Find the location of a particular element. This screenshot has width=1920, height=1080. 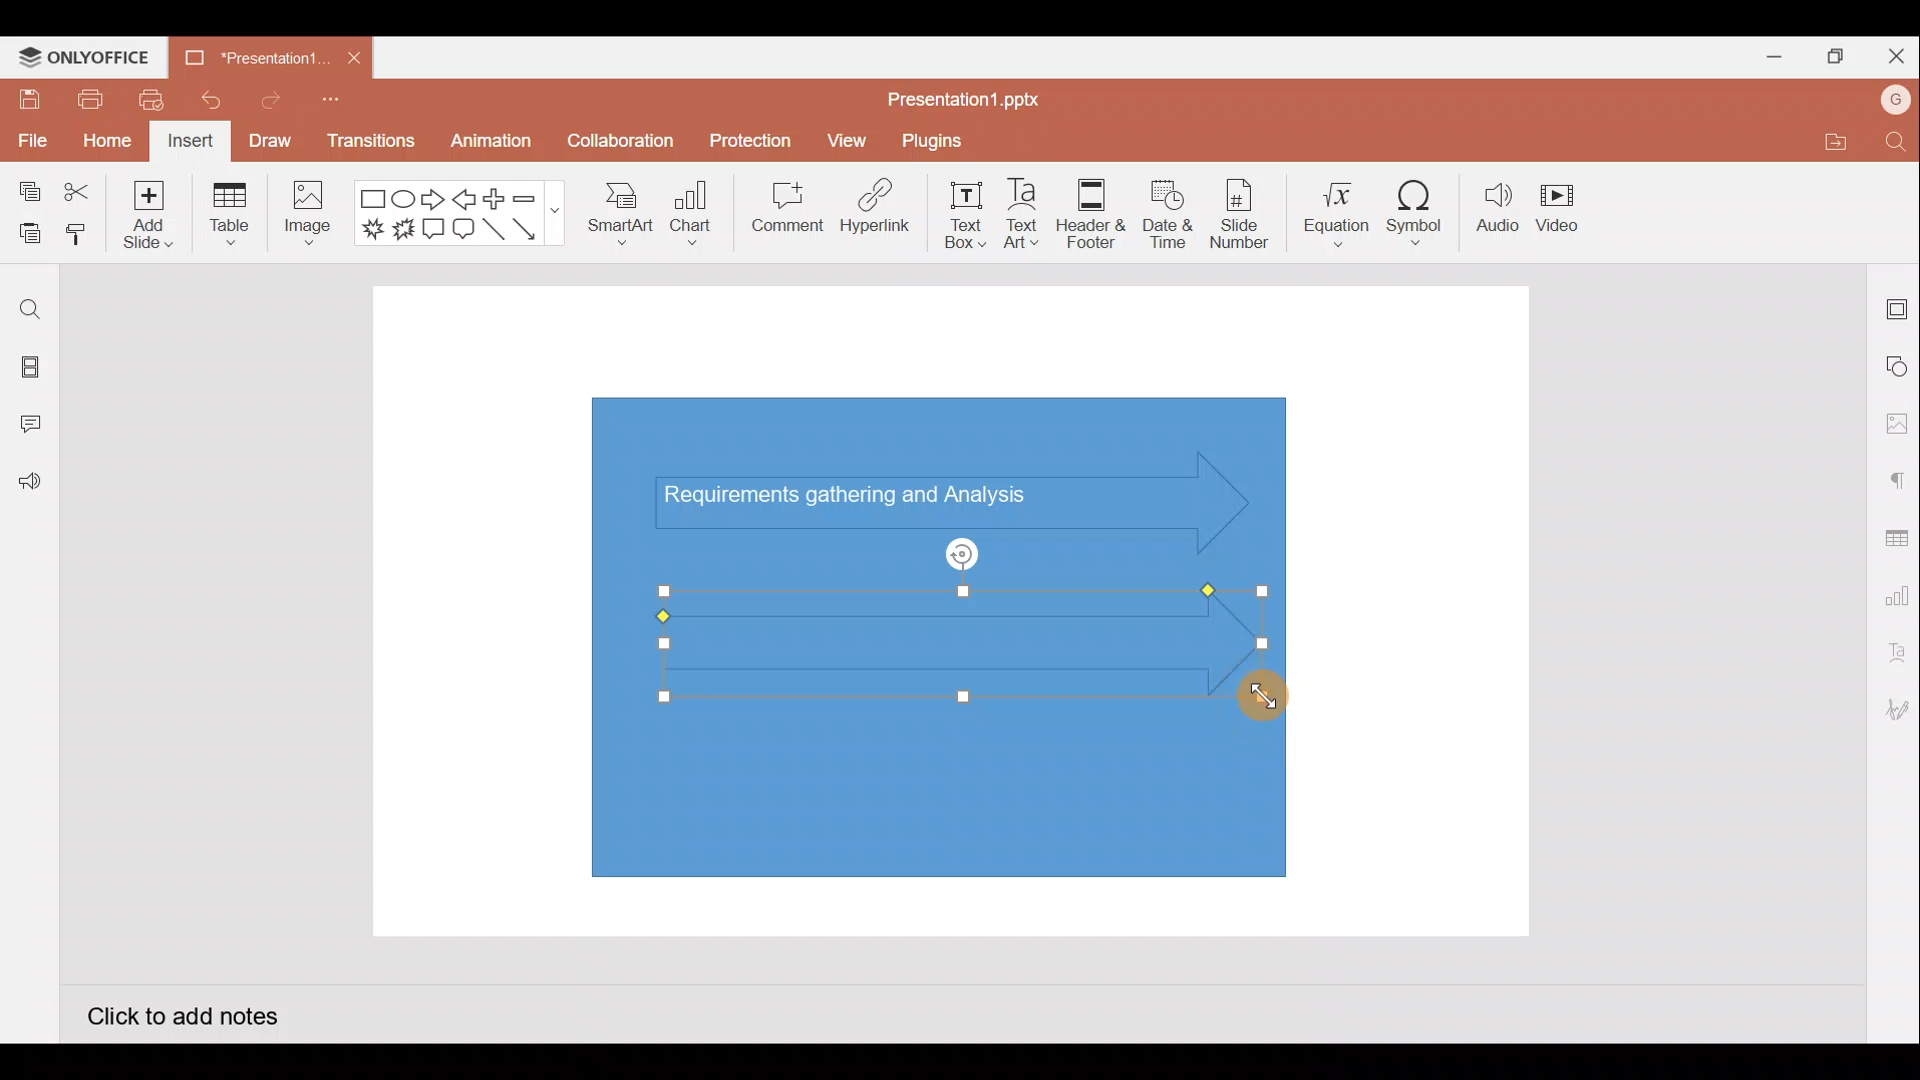

SmartArt is located at coordinates (619, 210).